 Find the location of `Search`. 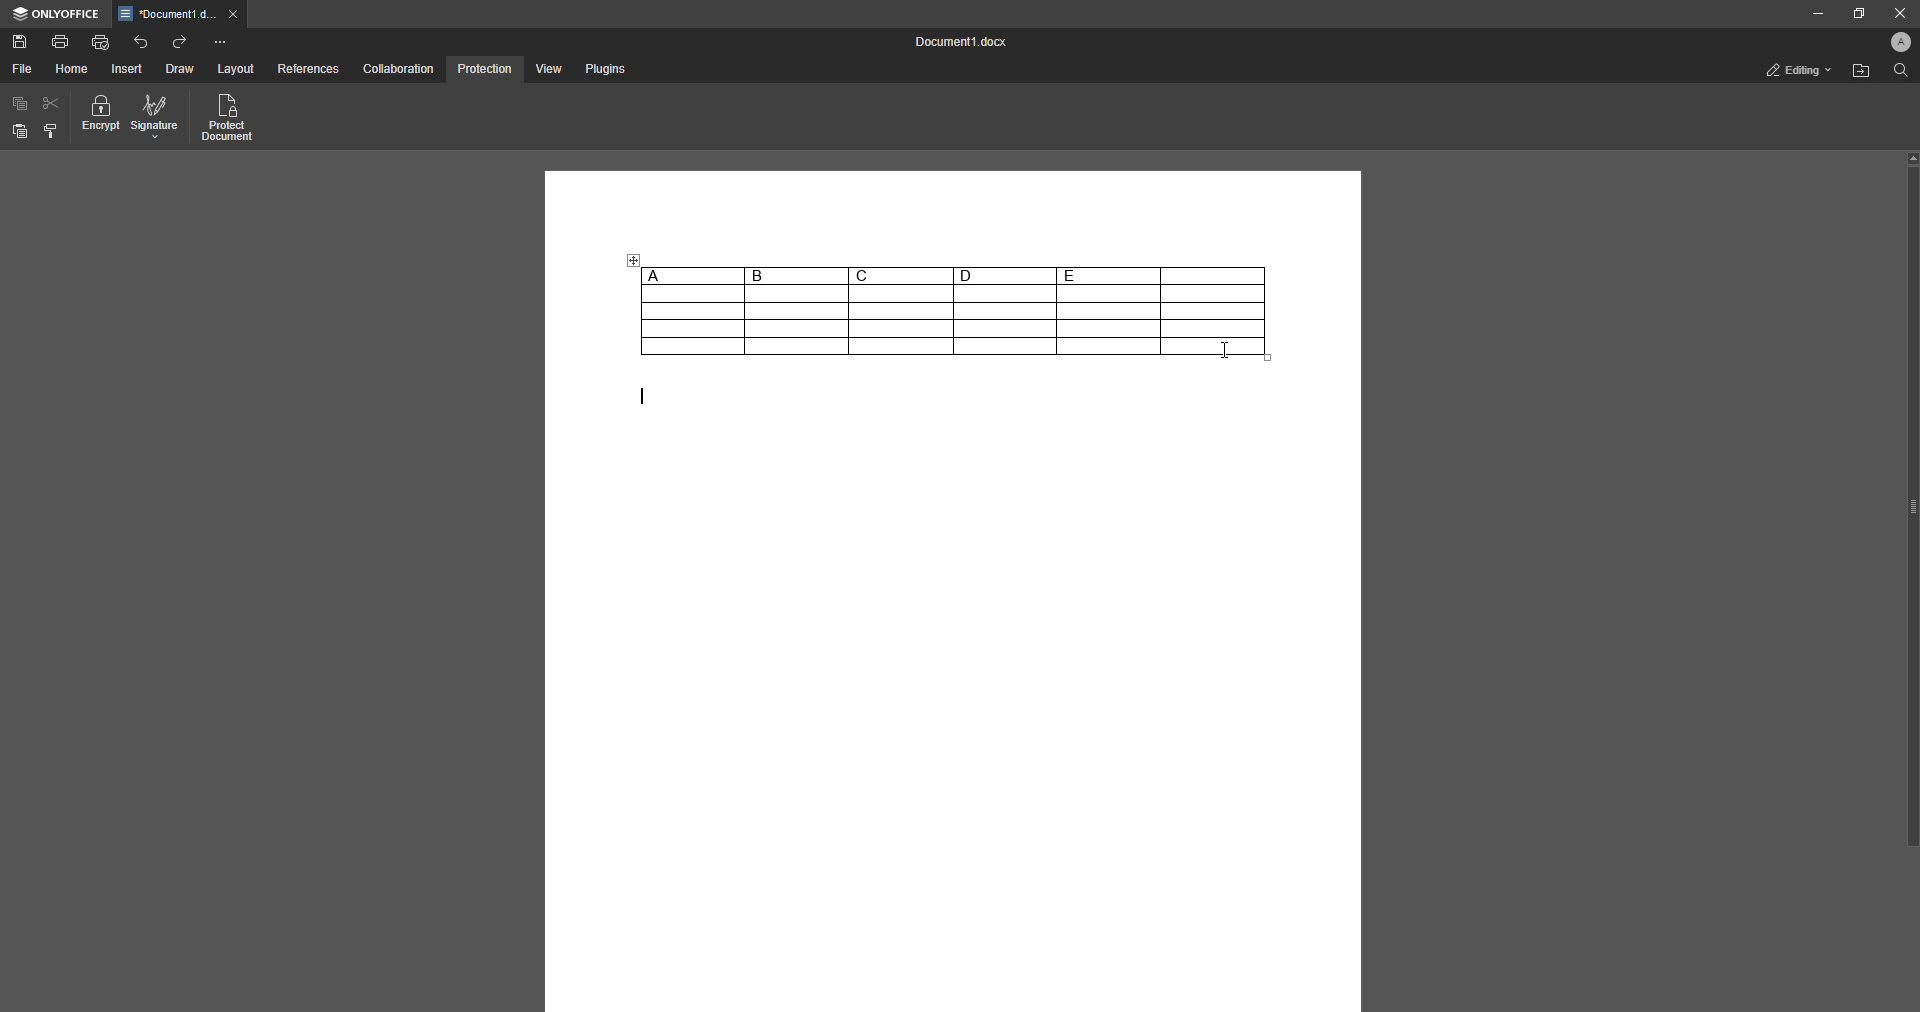

Search is located at coordinates (1898, 72).